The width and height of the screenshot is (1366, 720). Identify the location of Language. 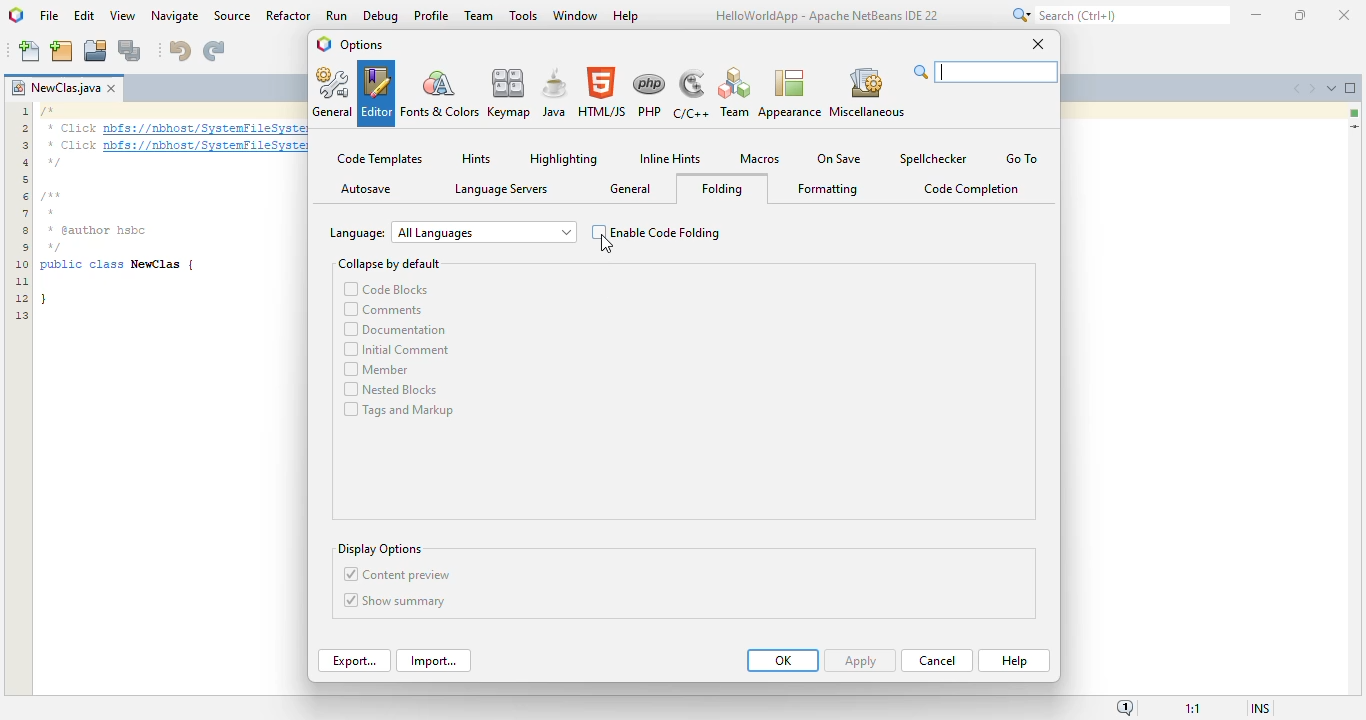
(356, 232).